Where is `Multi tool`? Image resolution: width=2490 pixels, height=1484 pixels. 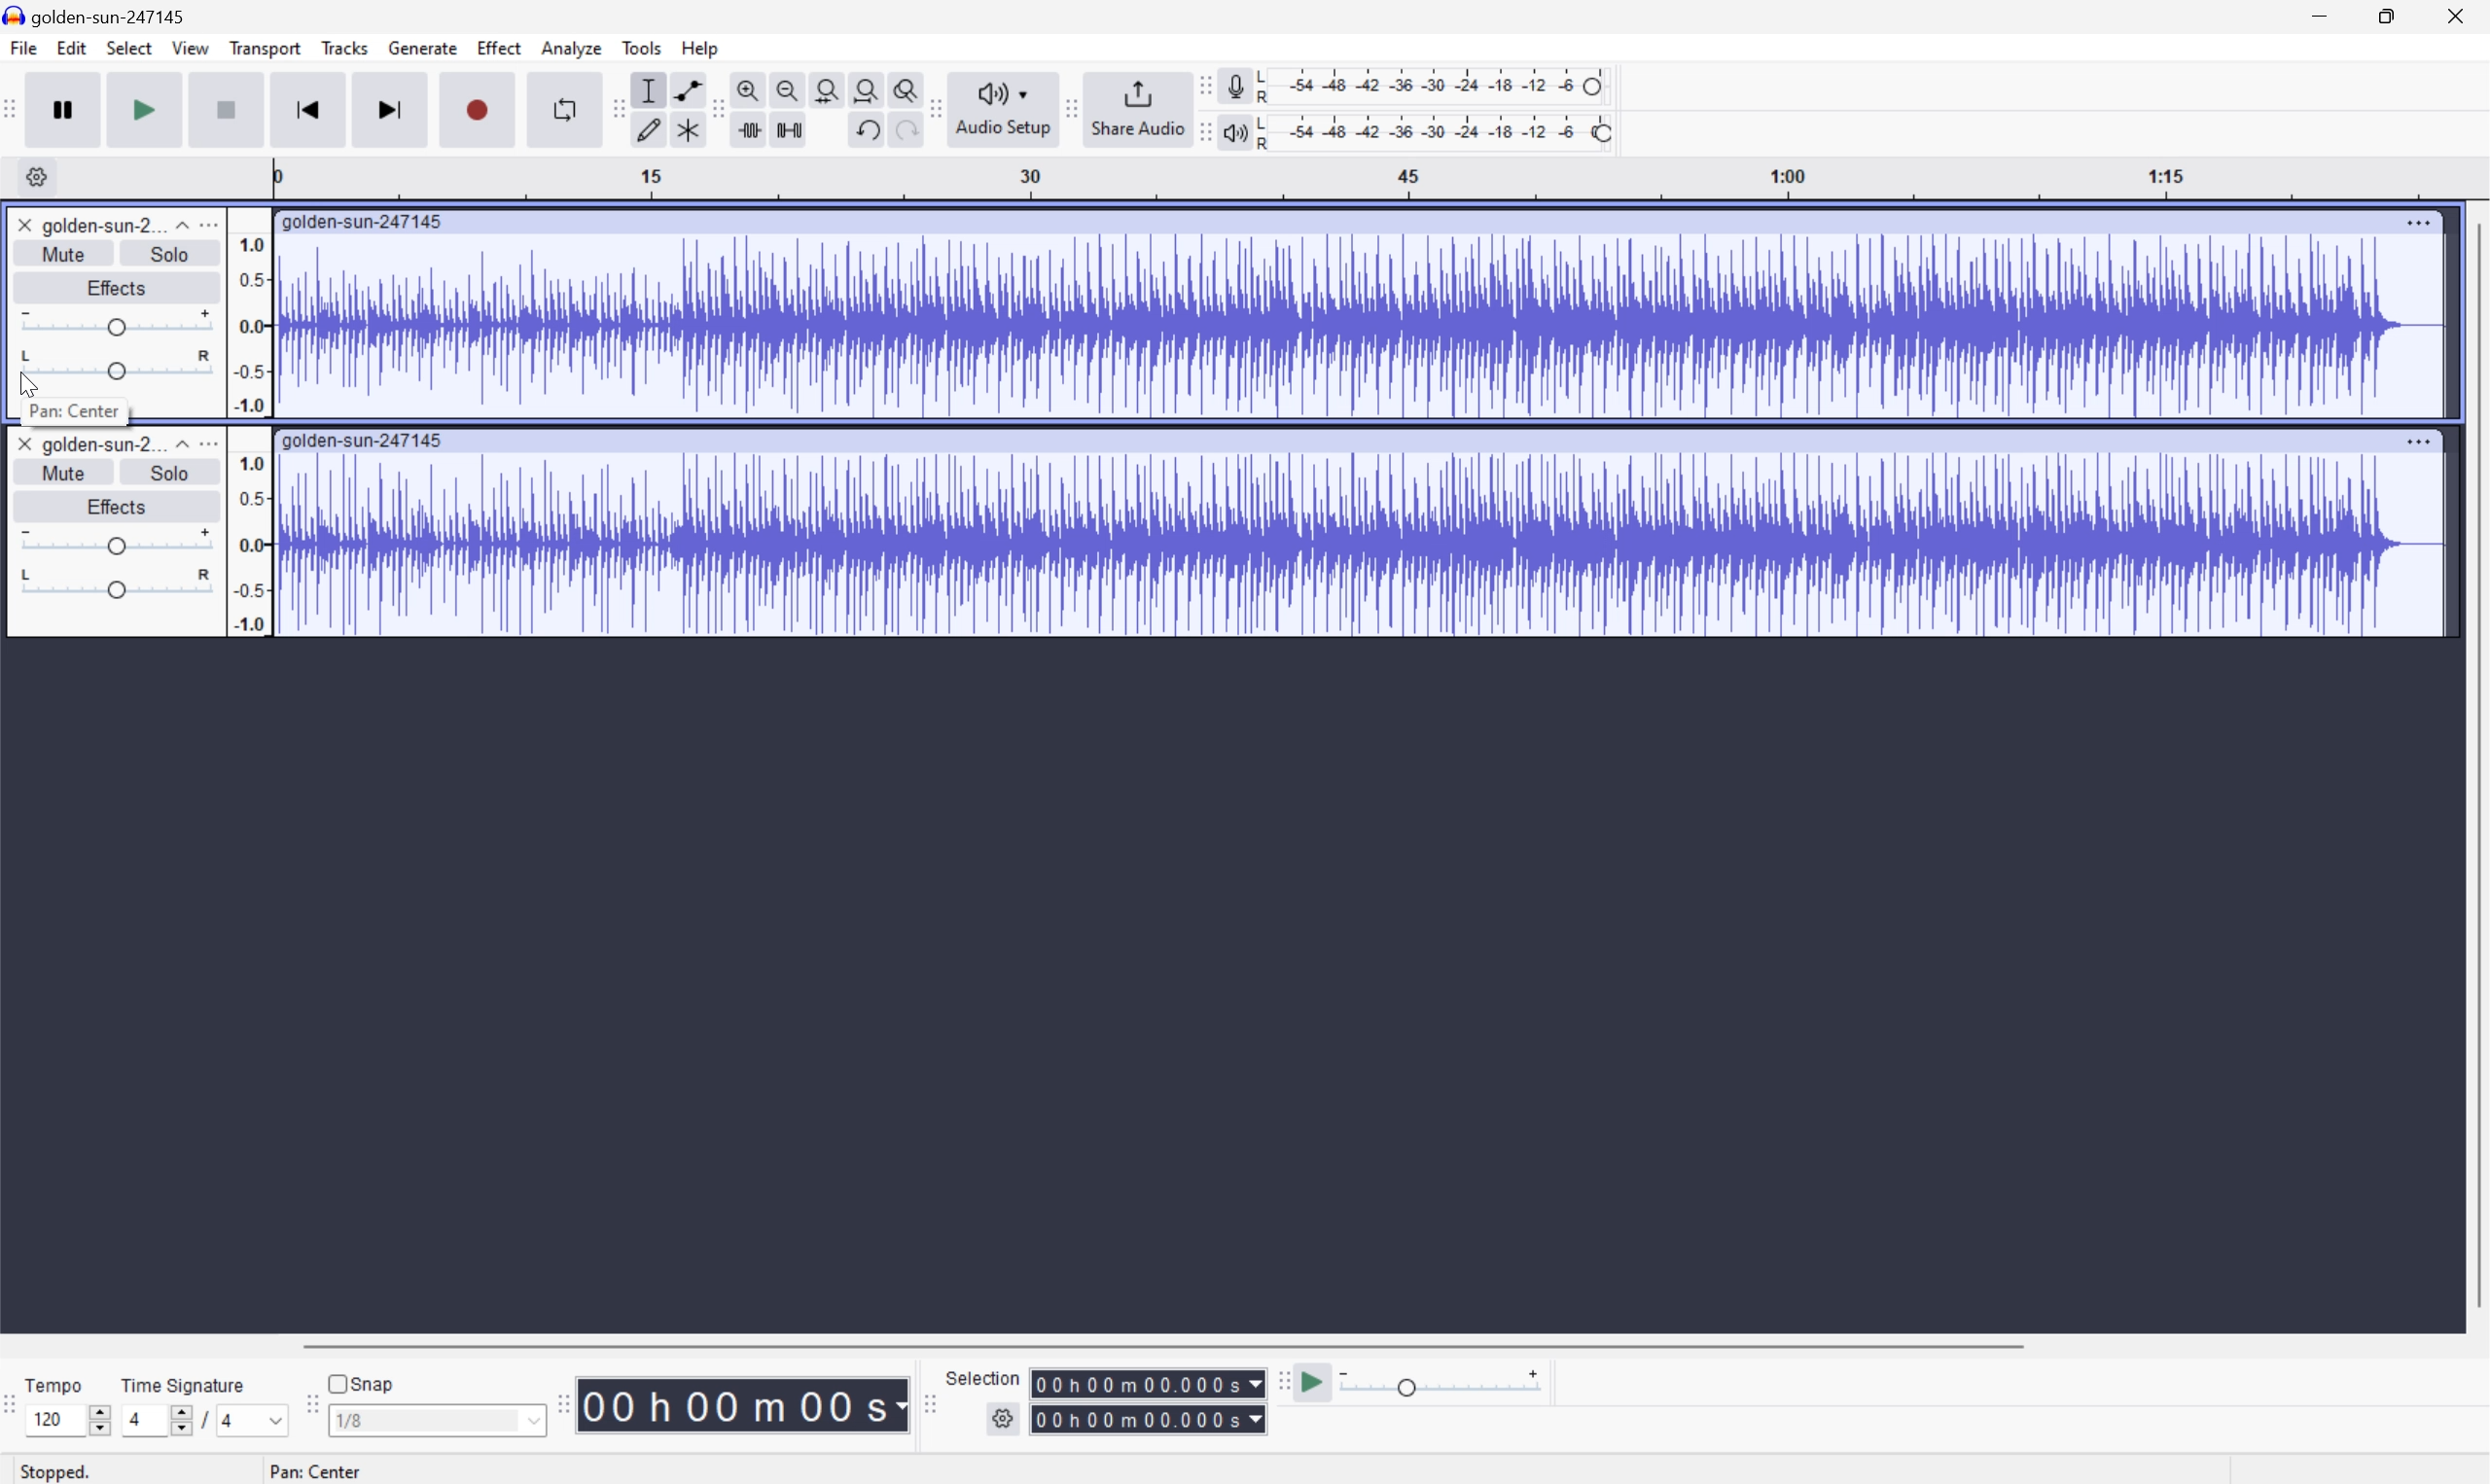 Multi tool is located at coordinates (687, 128).